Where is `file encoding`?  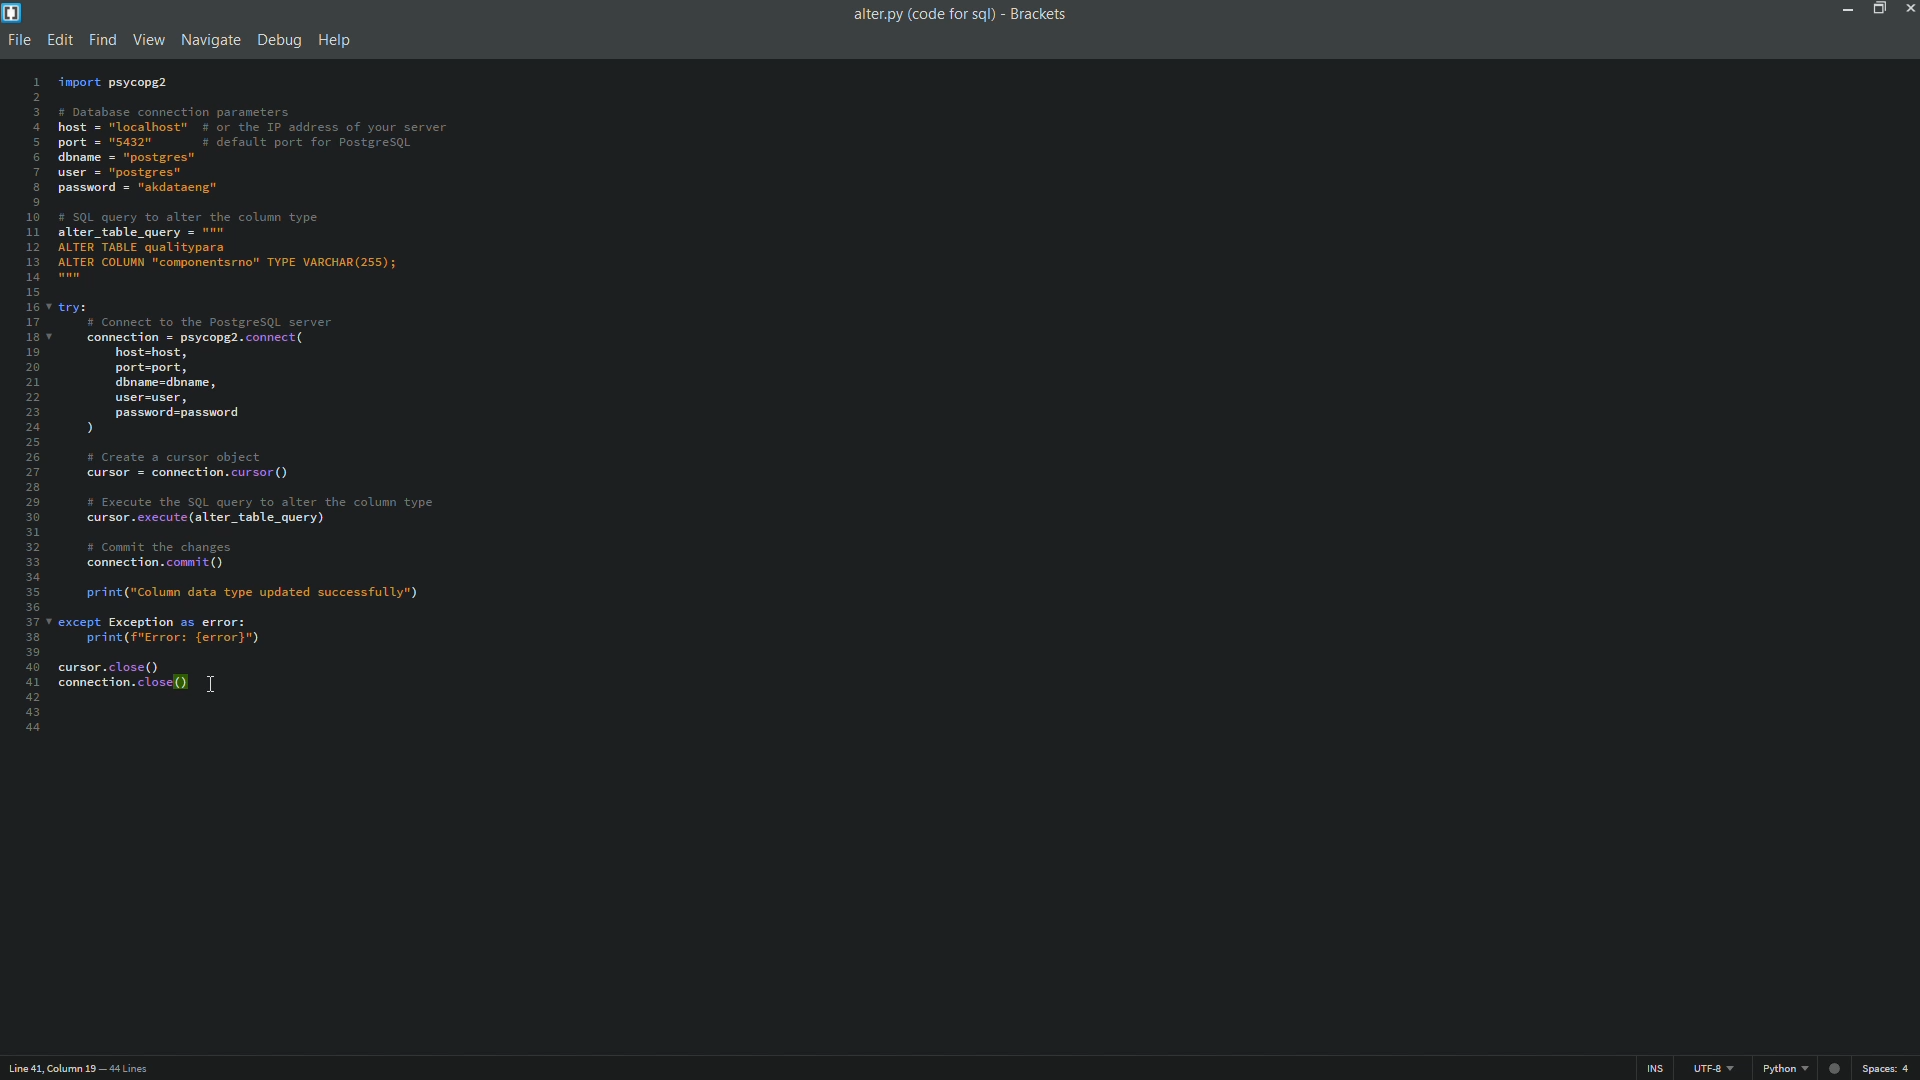 file encoding is located at coordinates (1712, 1069).